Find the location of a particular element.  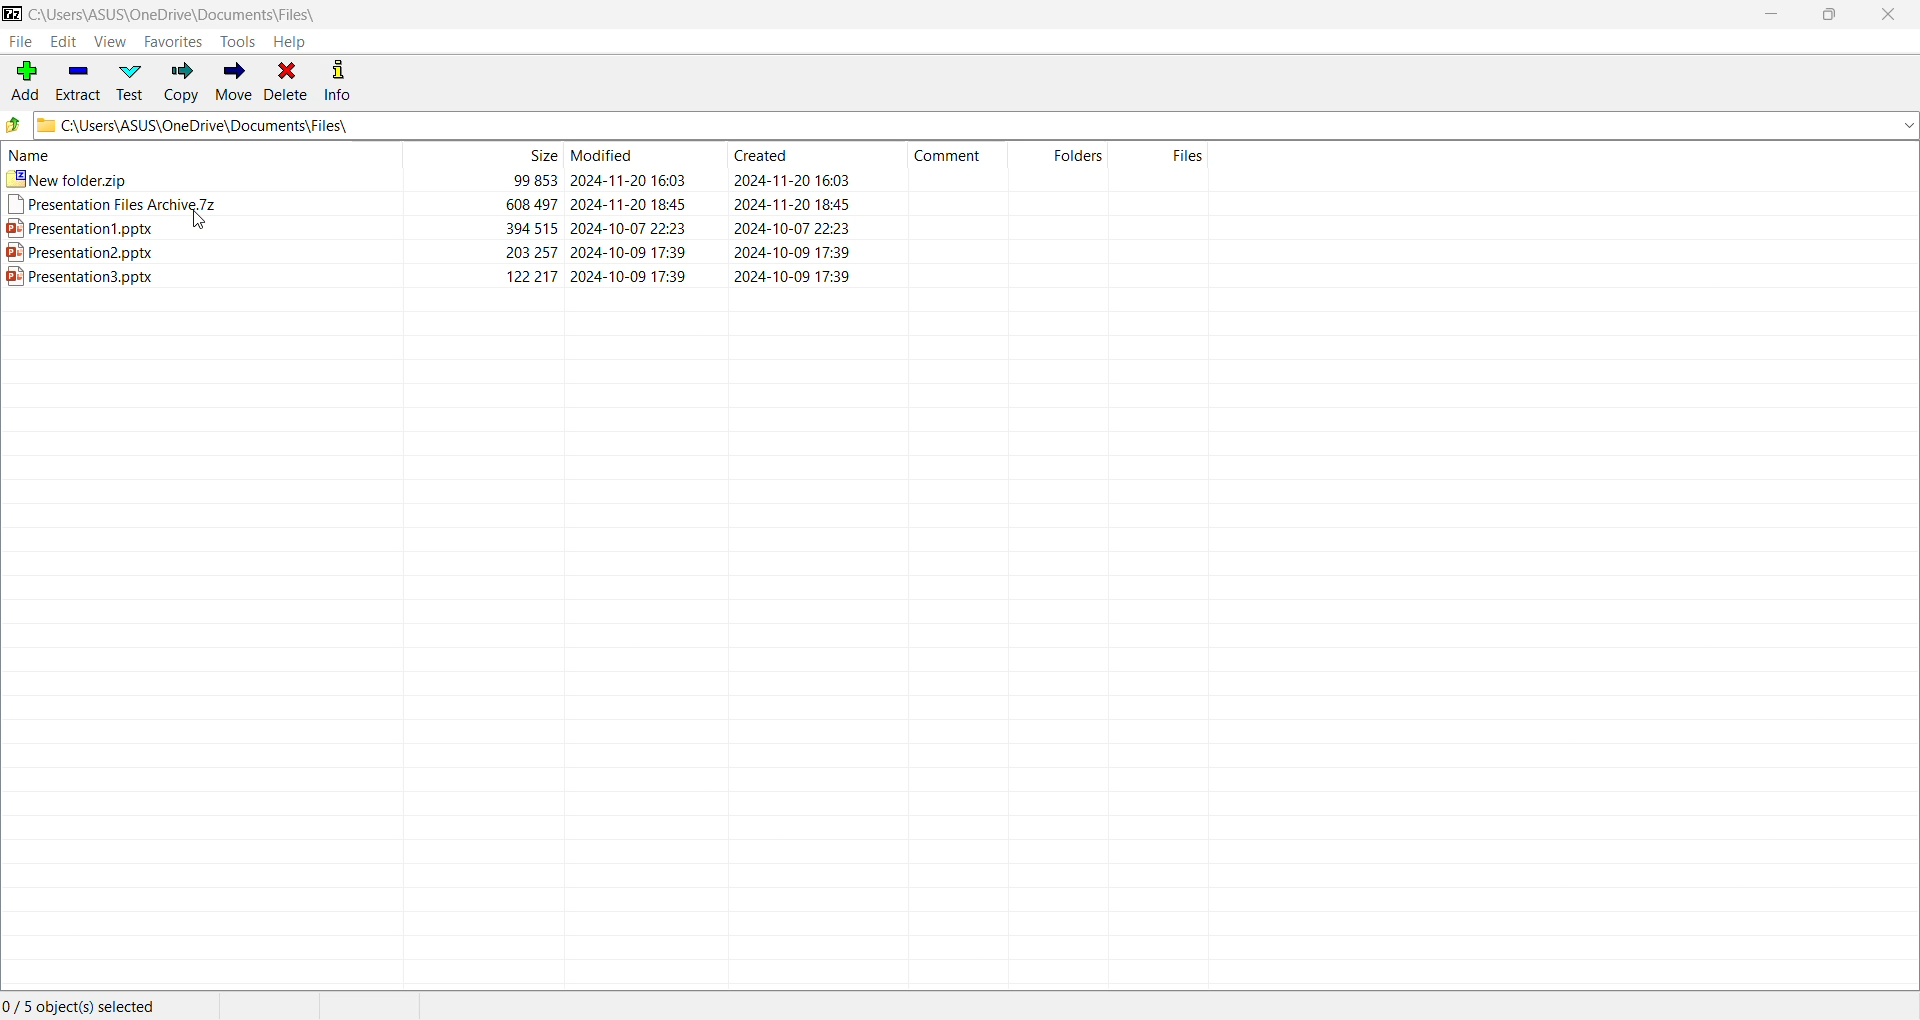

Move is located at coordinates (231, 82).